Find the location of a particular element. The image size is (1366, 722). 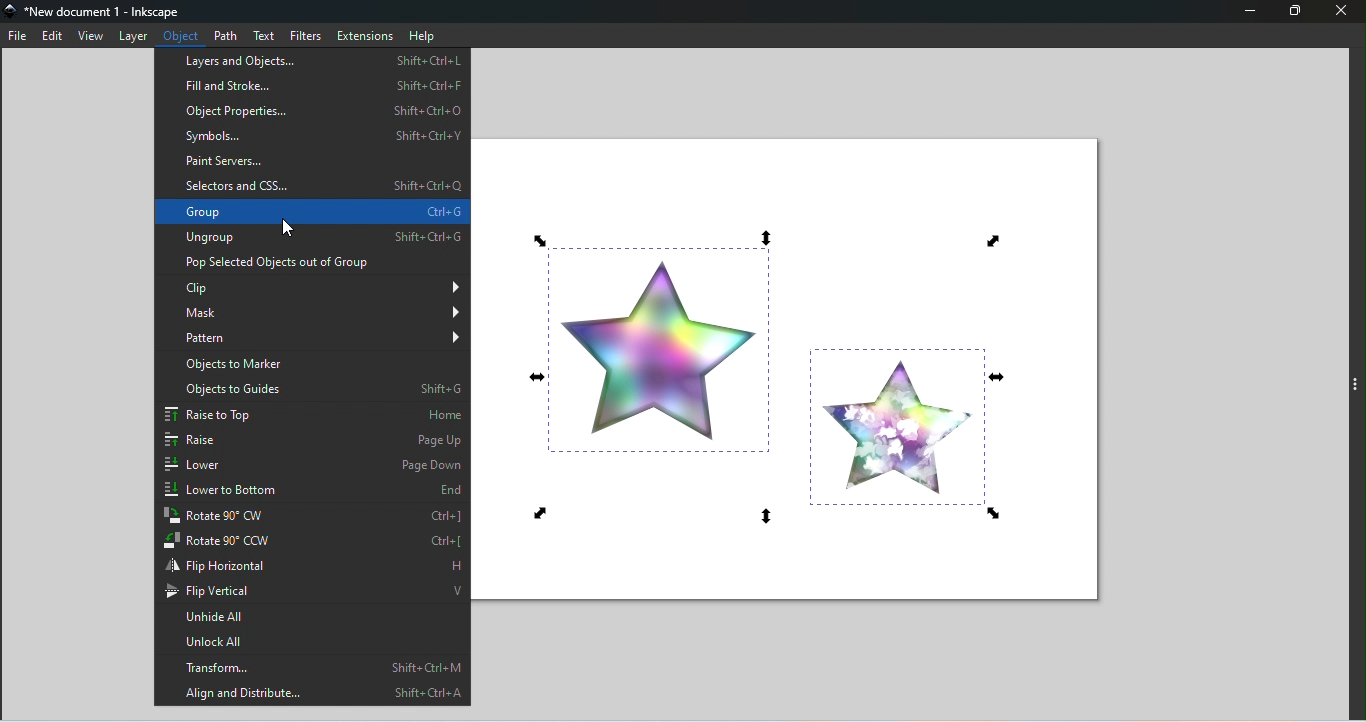

Rotate 90° CCW is located at coordinates (313, 540).